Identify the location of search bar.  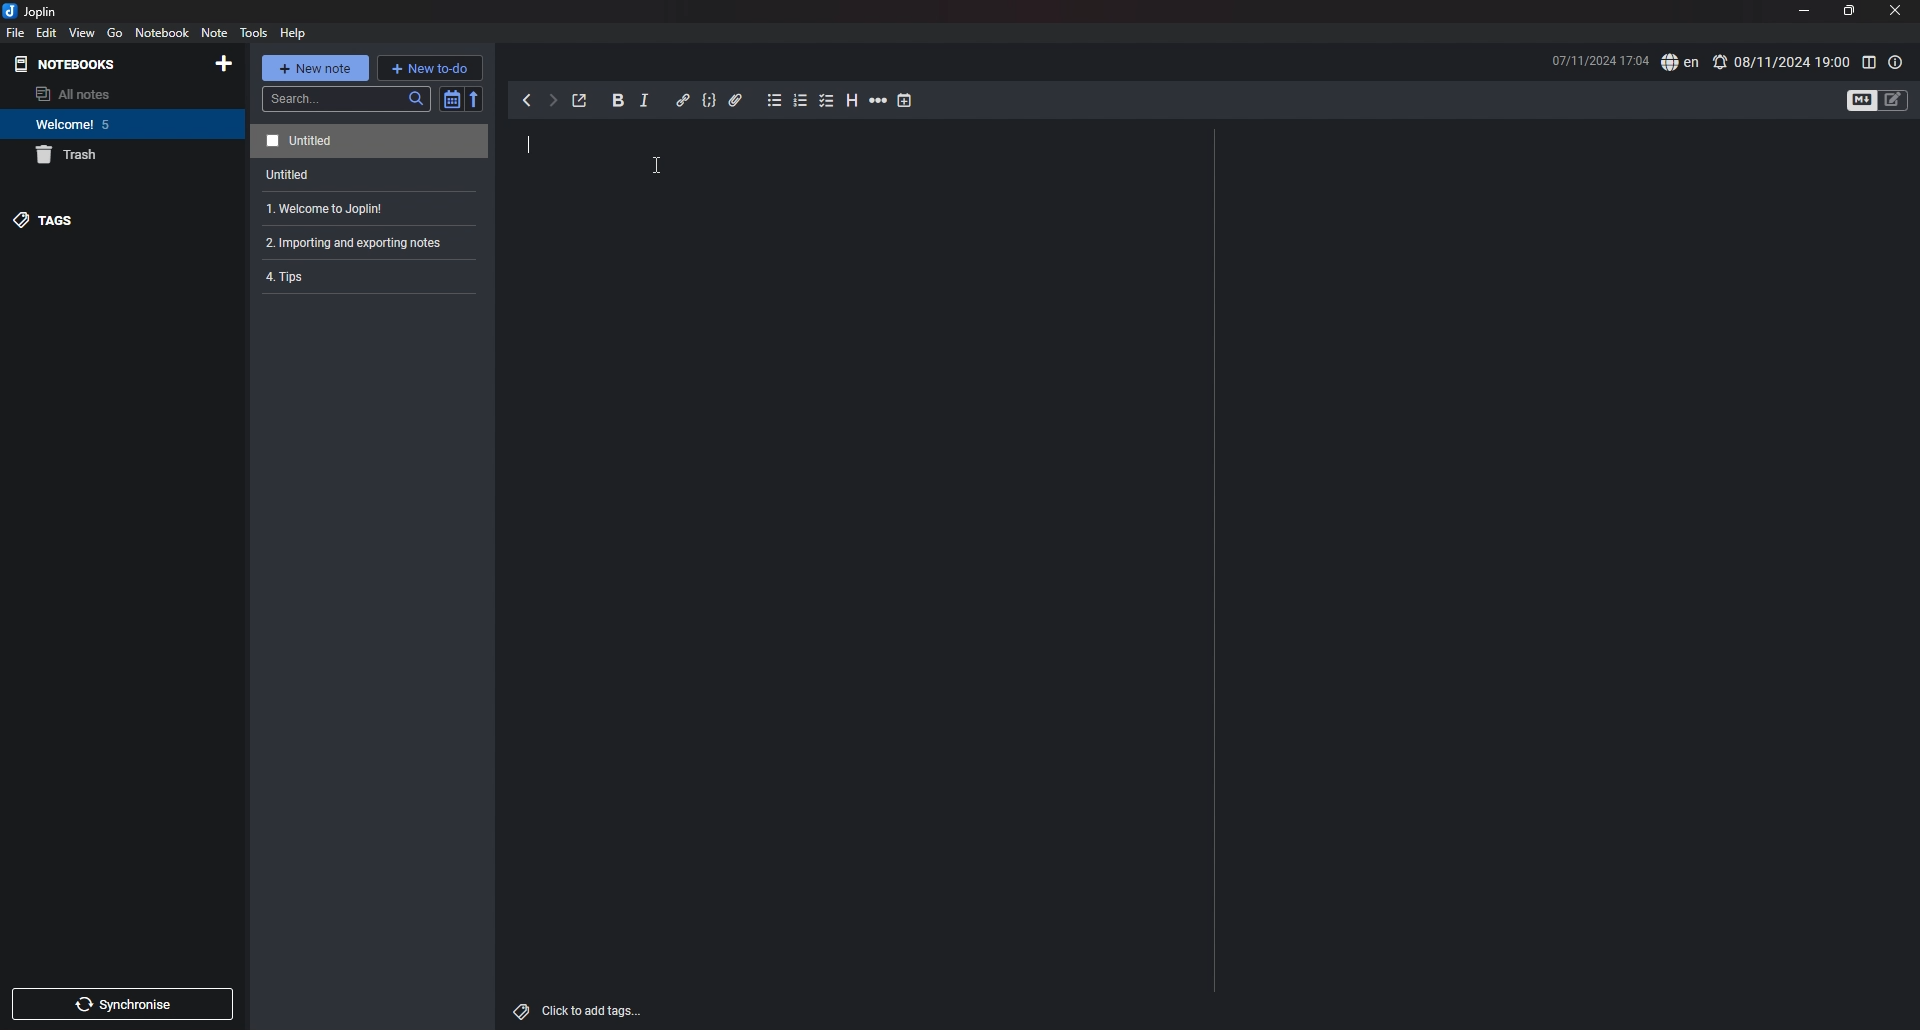
(345, 99).